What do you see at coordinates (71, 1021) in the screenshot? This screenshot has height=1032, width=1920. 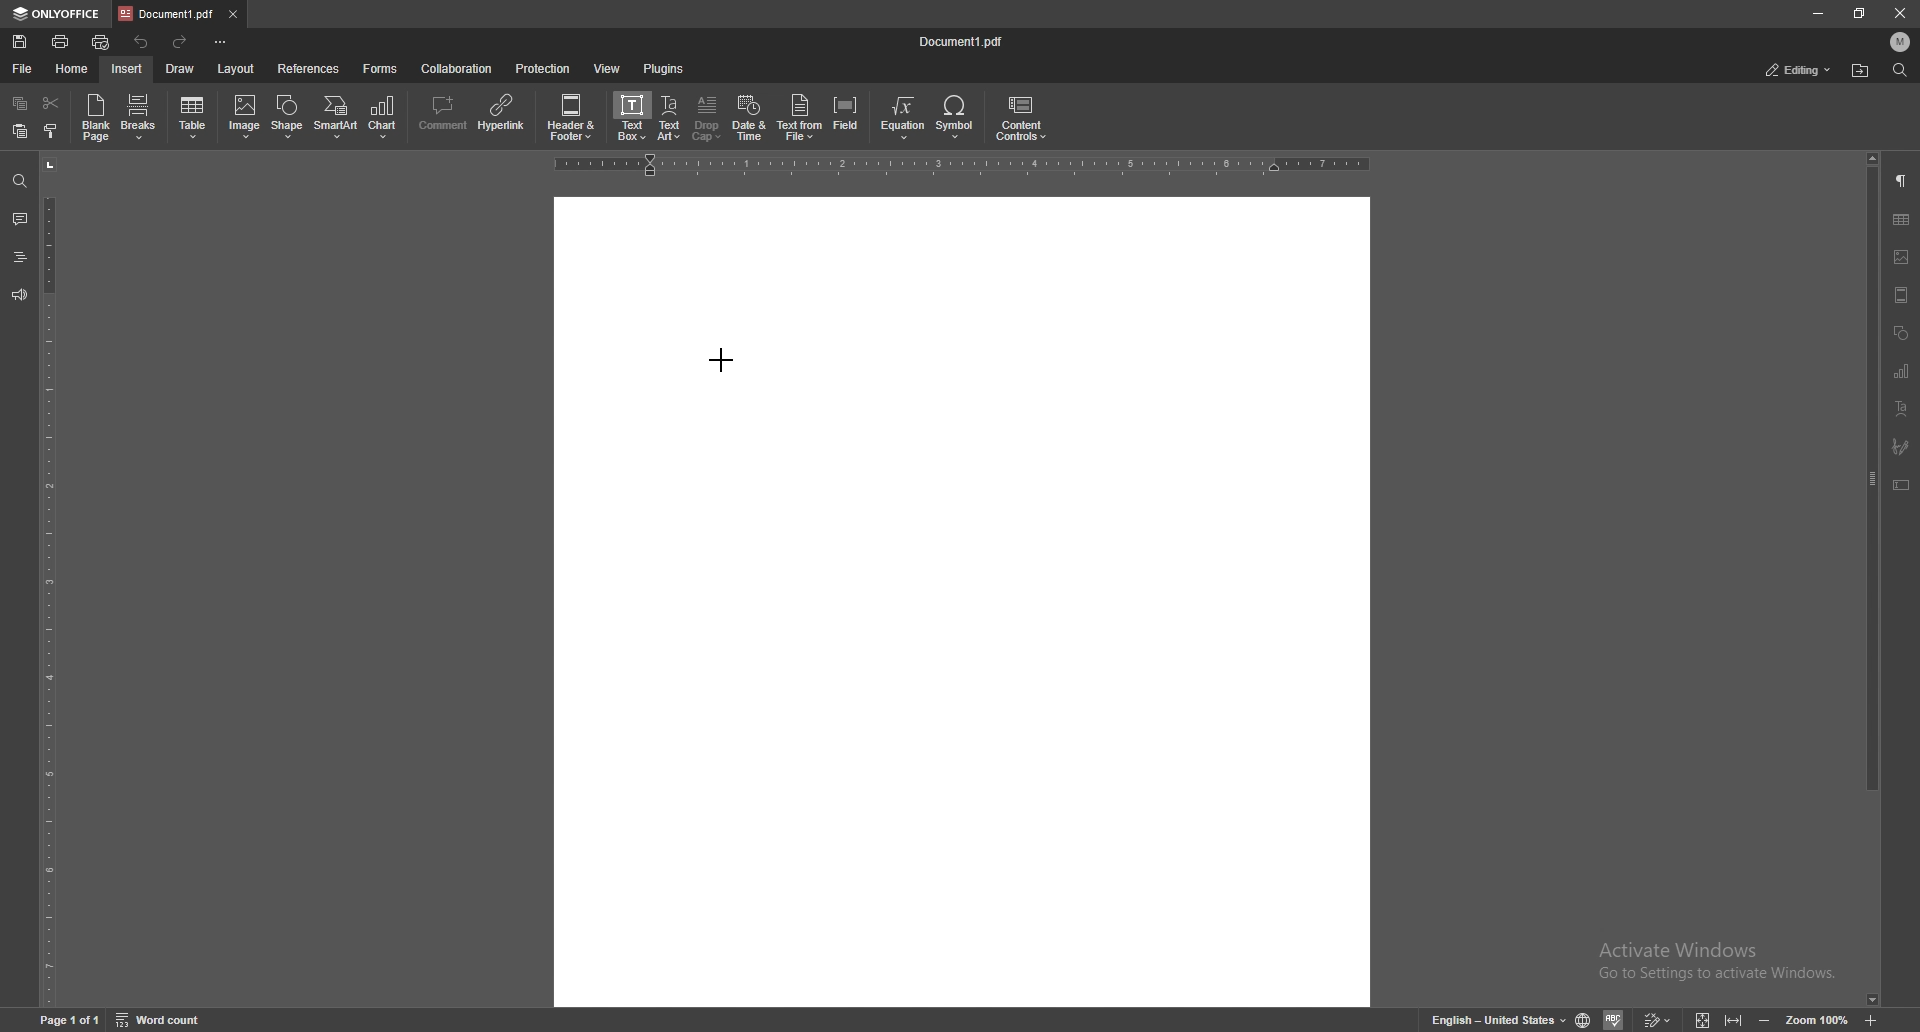 I see `page 1 of 1` at bounding box center [71, 1021].